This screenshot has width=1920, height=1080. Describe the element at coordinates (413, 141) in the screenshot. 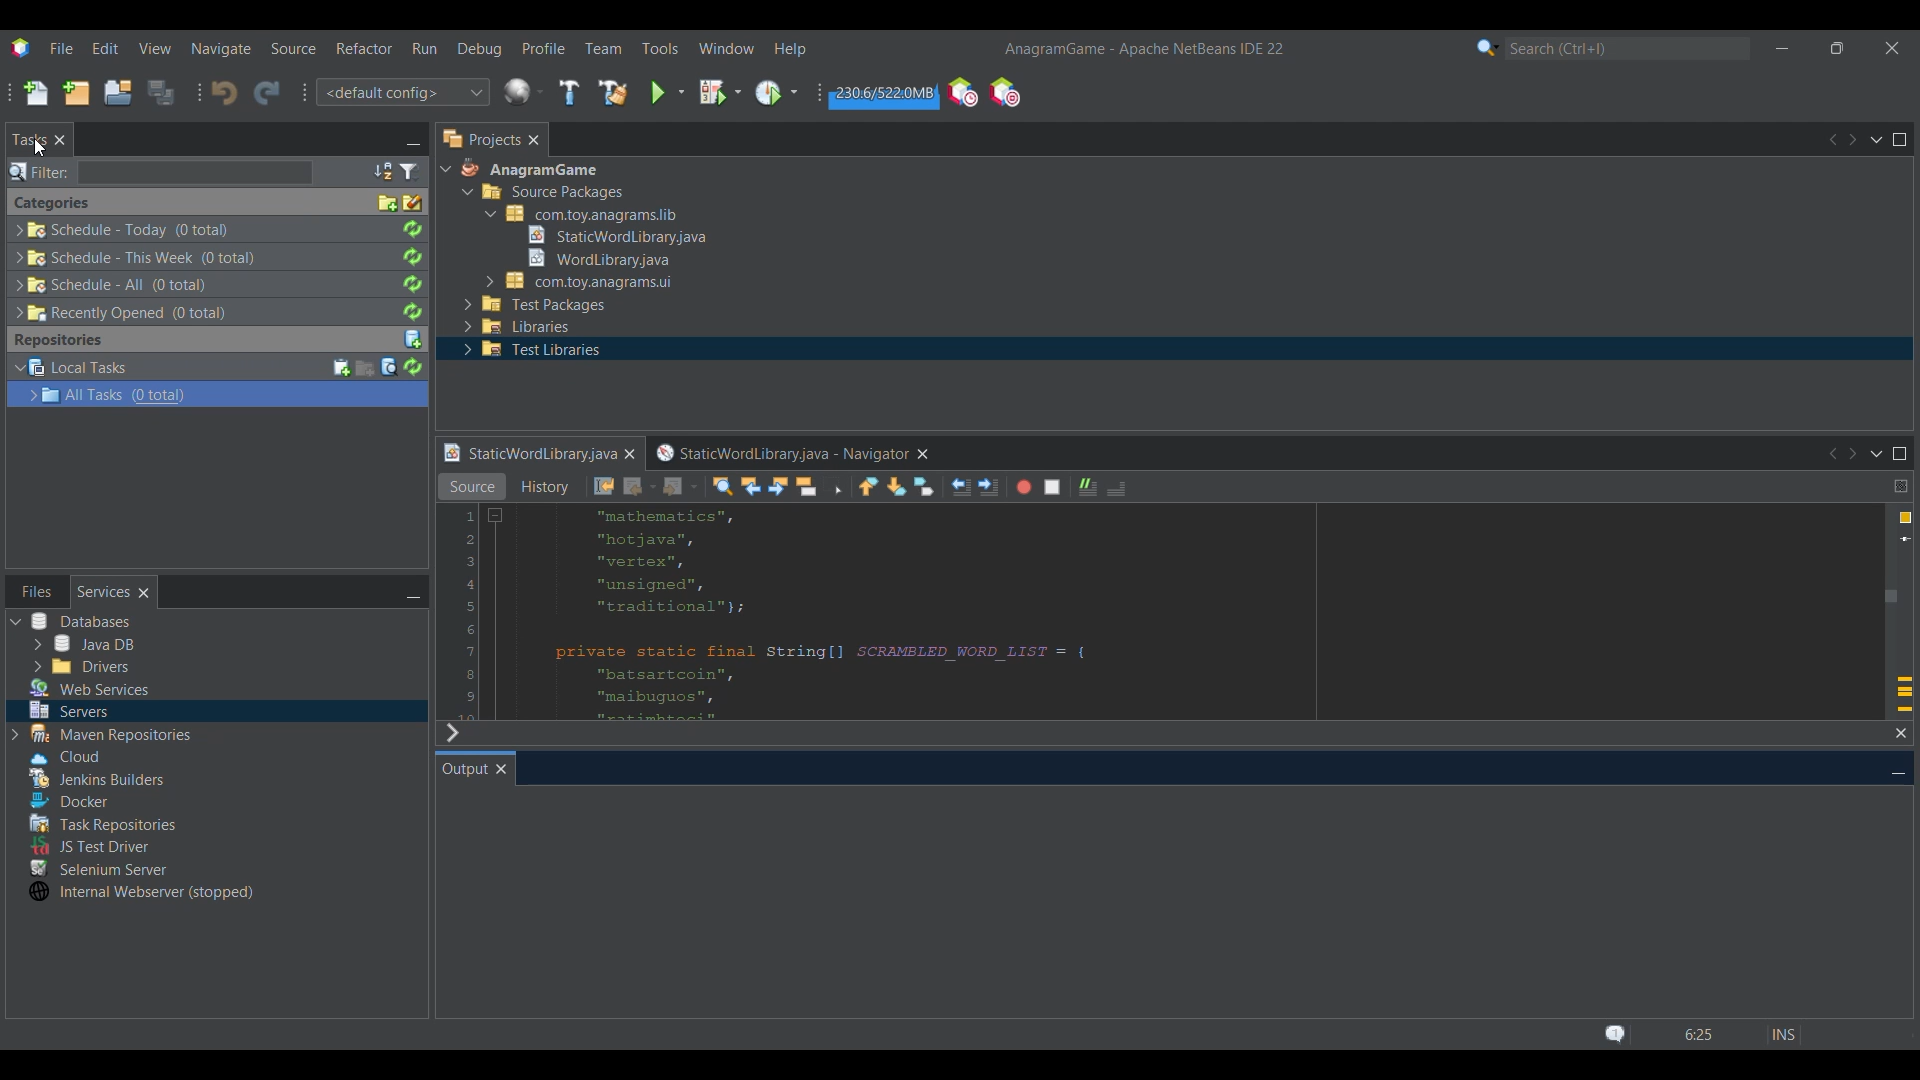

I see `Minimize` at that location.